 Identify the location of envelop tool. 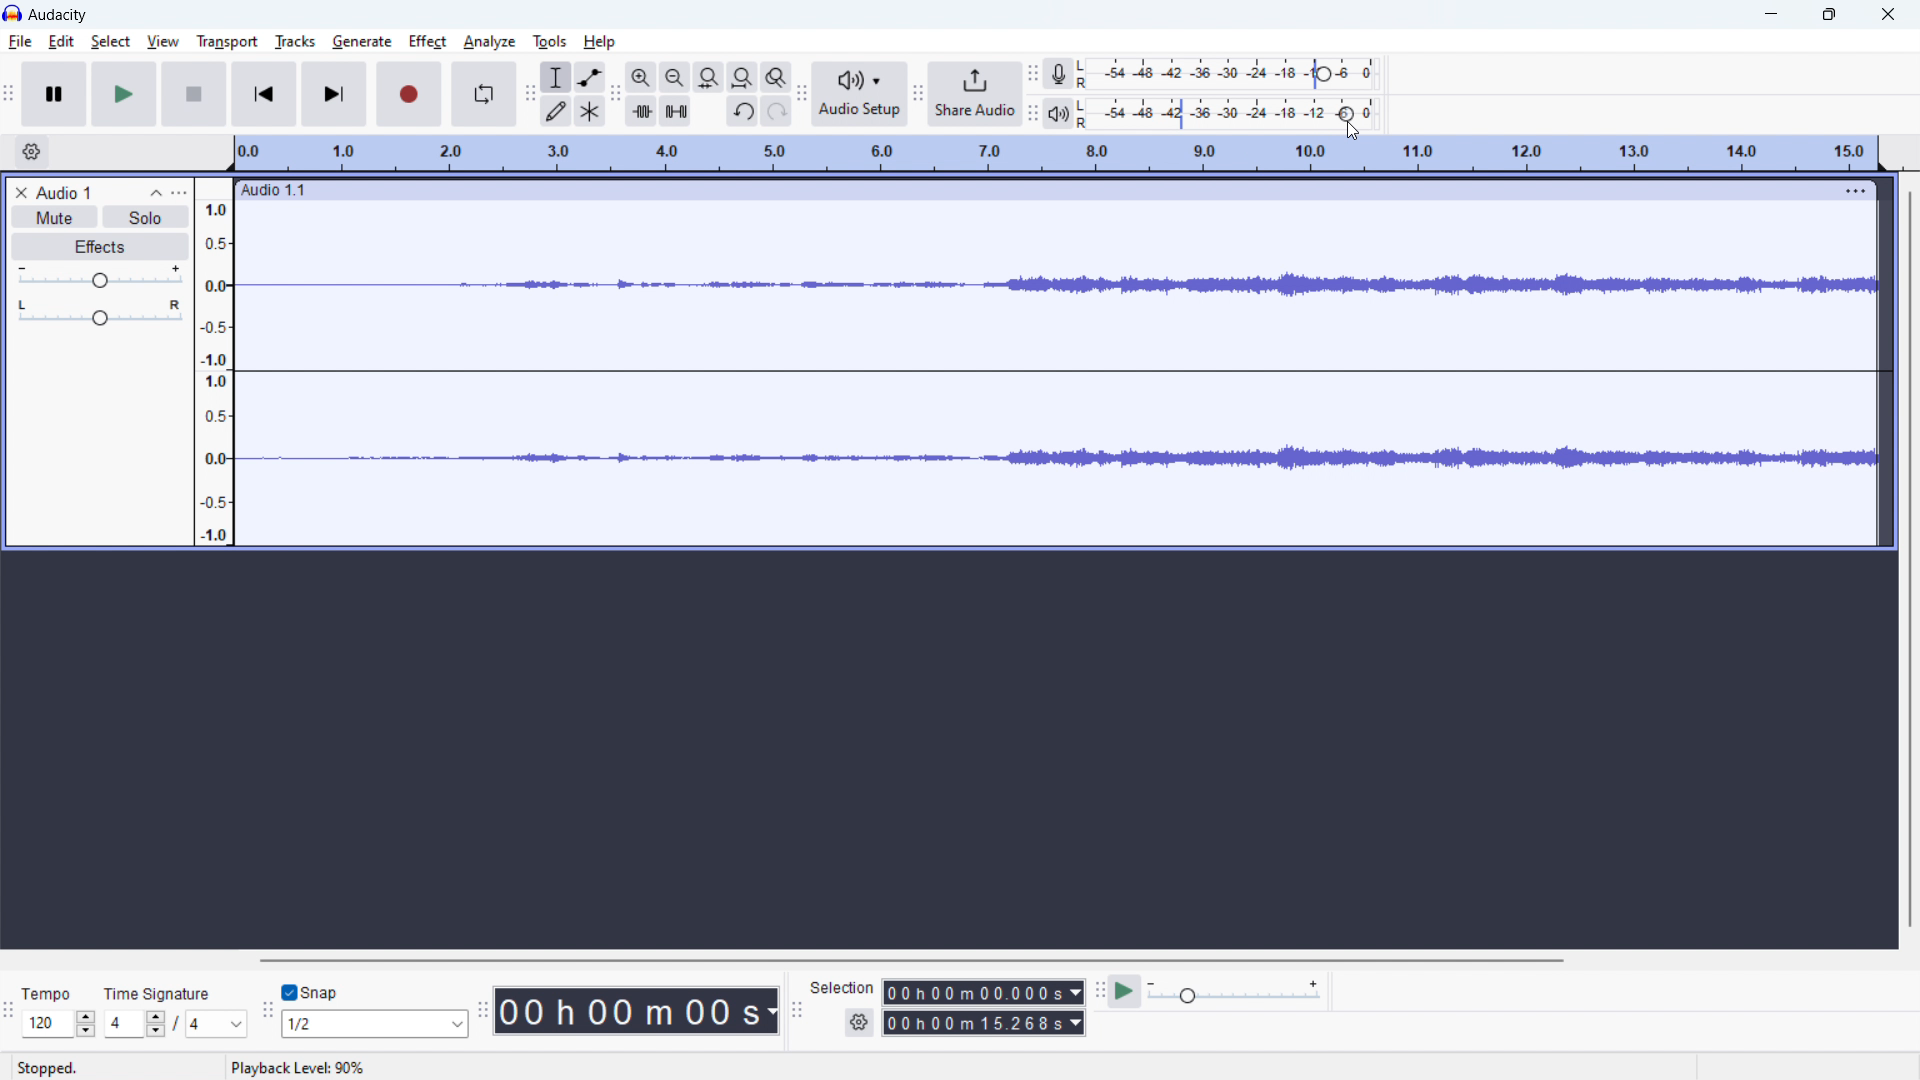
(590, 77).